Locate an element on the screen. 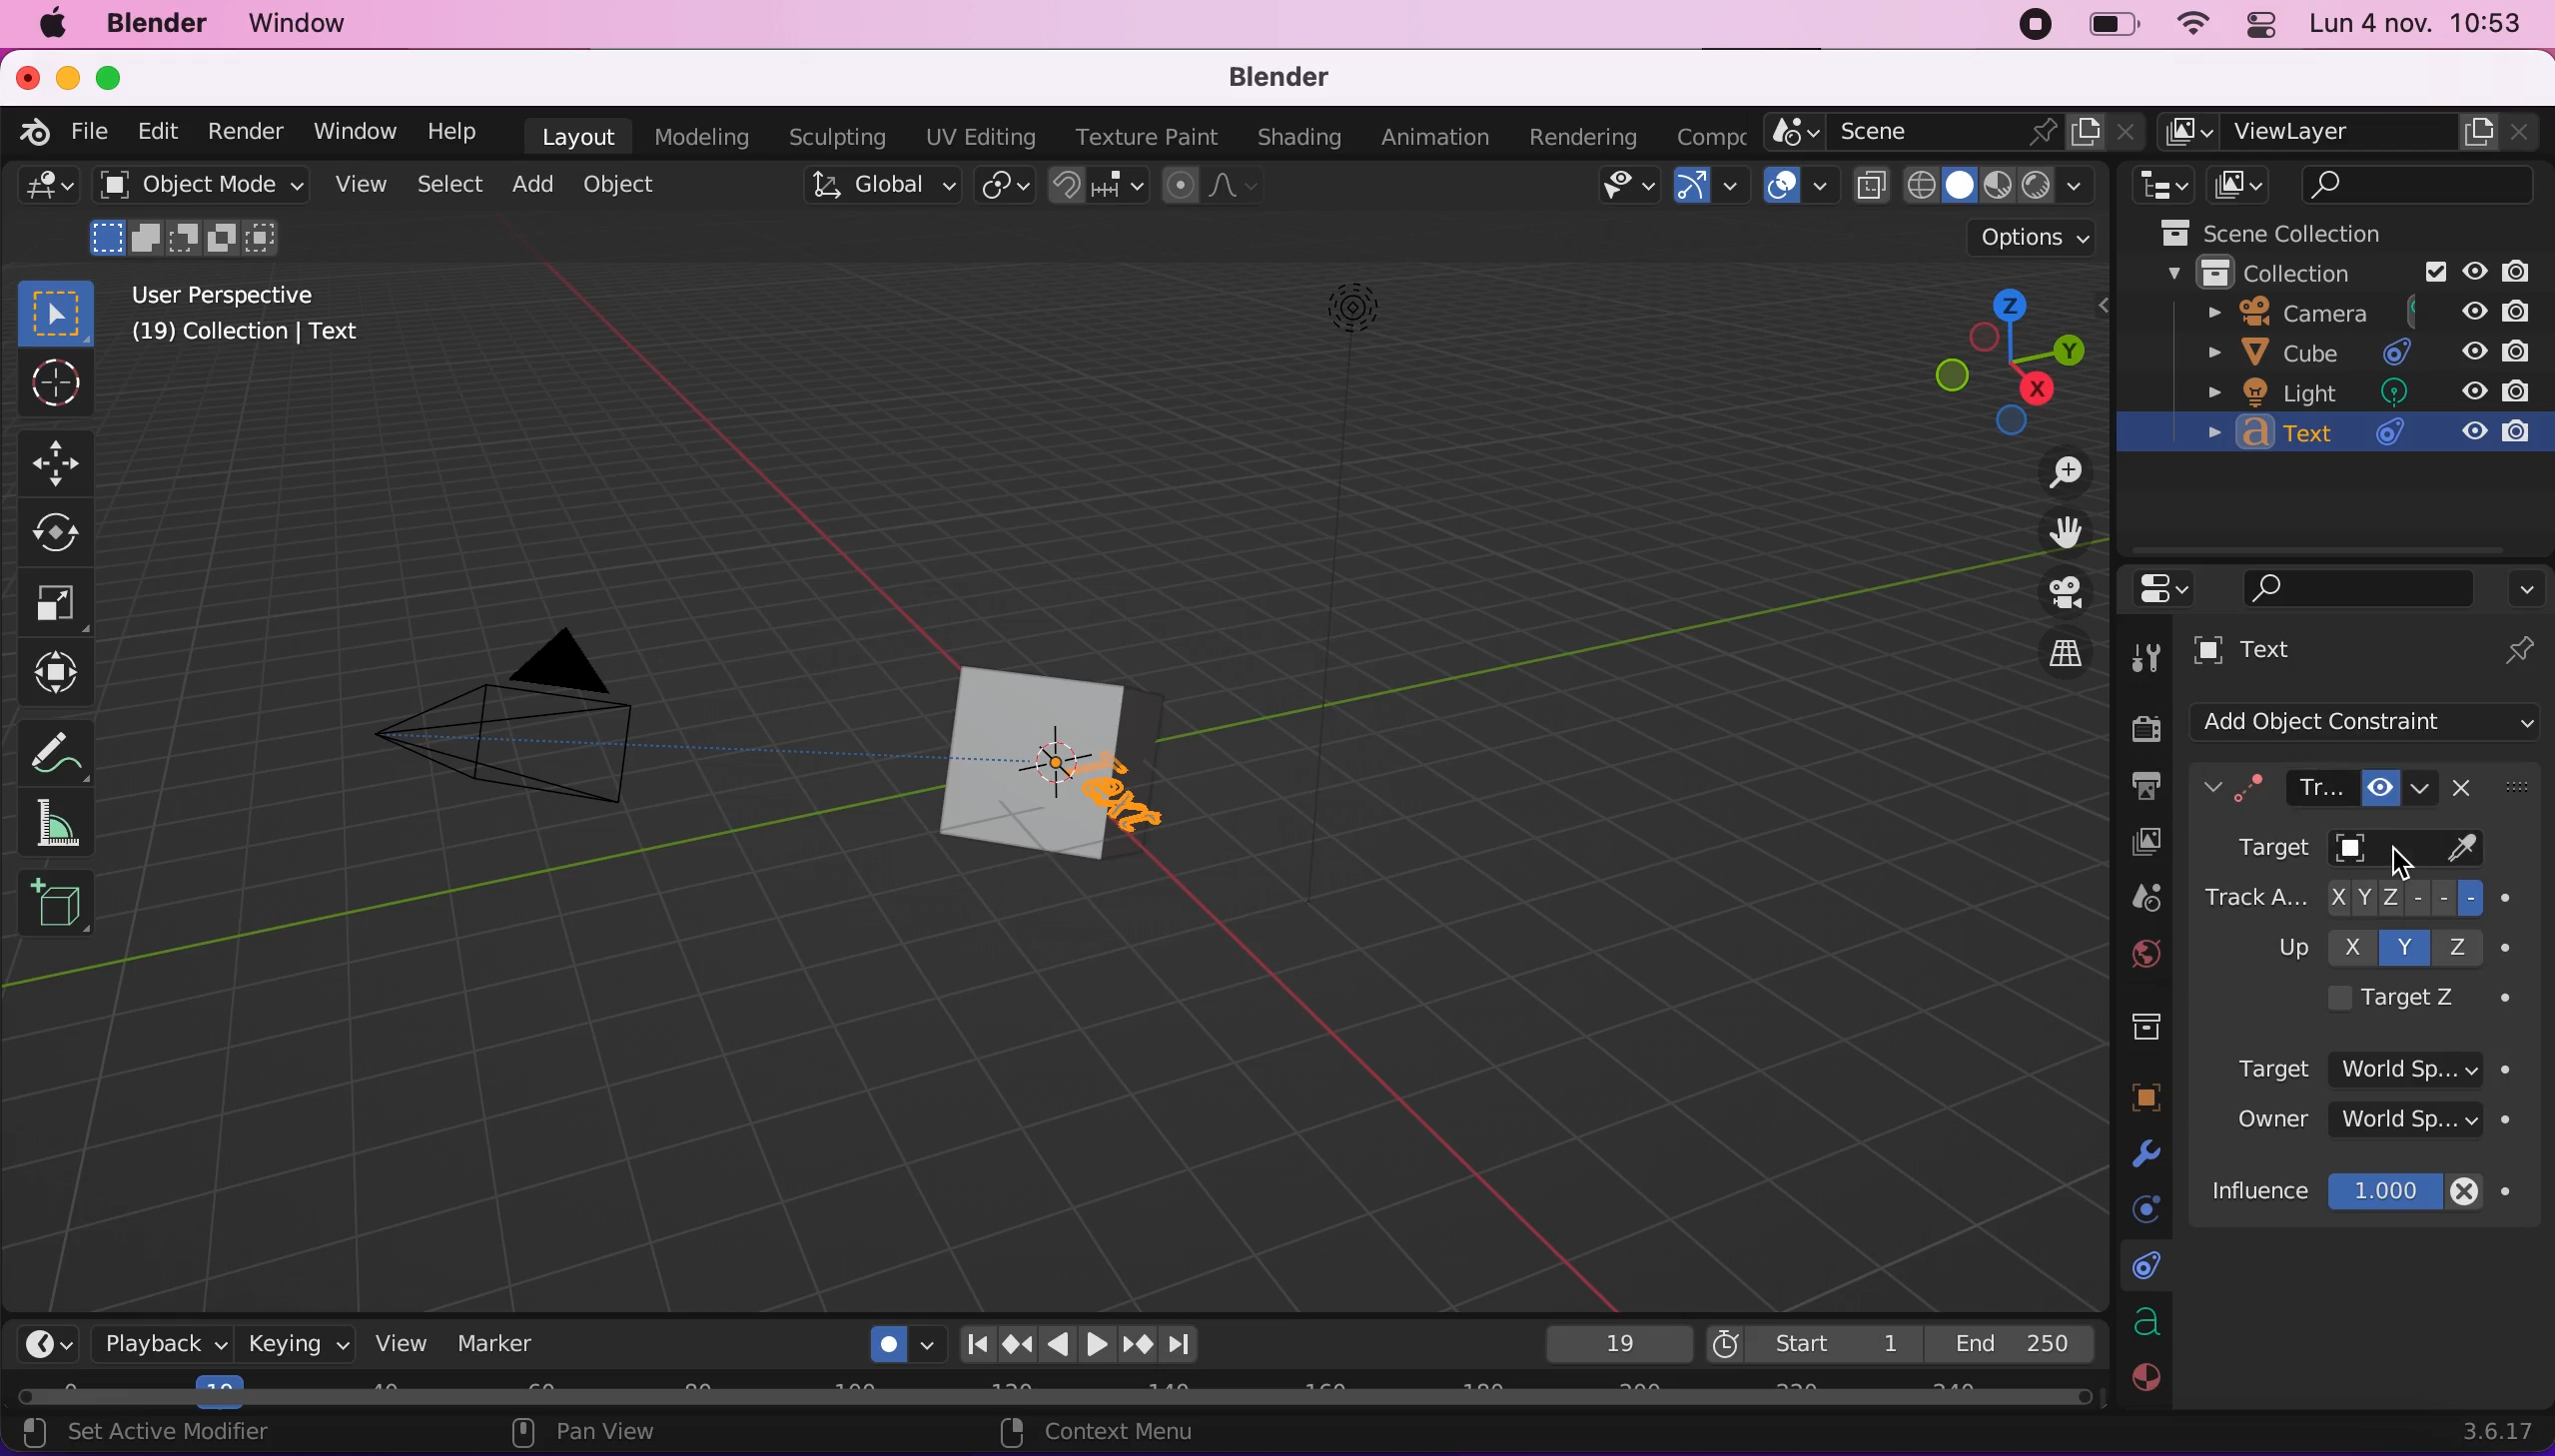 The width and height of the screenshot is (2555, 1456). file is located at coordinates (91, 130).